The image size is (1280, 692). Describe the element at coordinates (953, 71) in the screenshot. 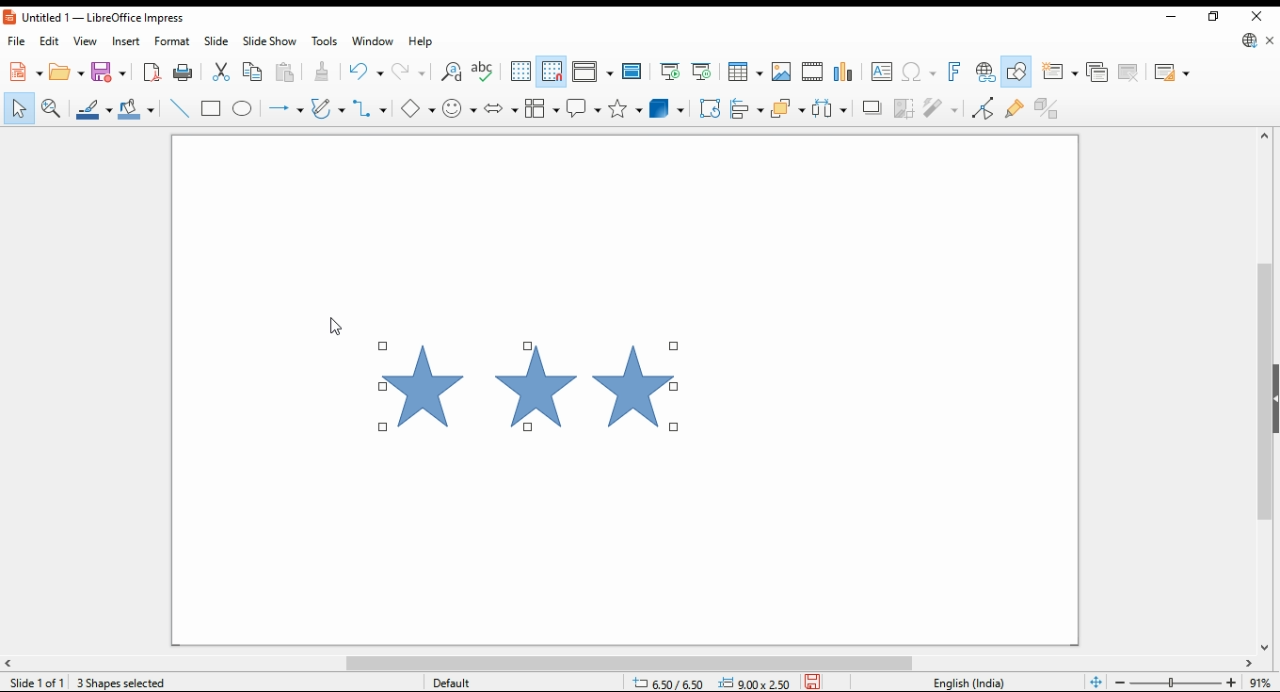

I see `insert fontwork text` at that location.